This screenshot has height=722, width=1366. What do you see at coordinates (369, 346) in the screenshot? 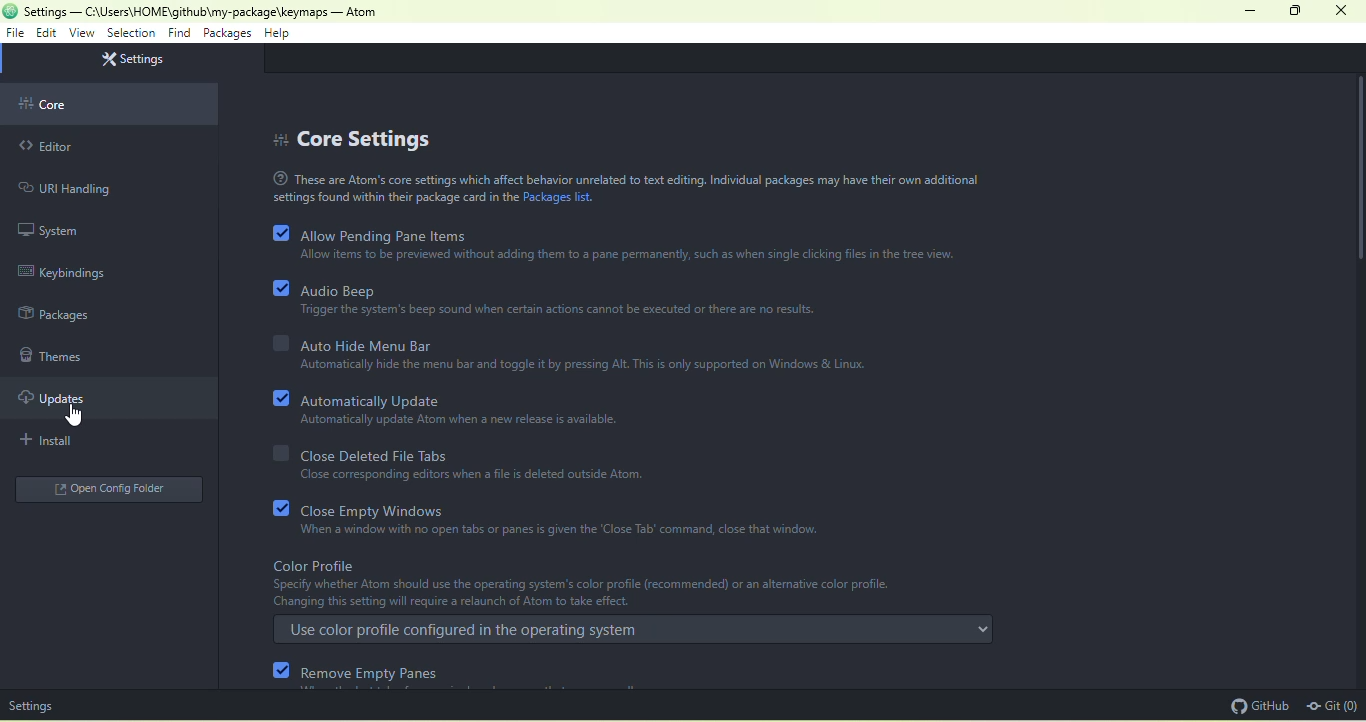
I see `auto hide menu bar` at bounding box center [369, 346].